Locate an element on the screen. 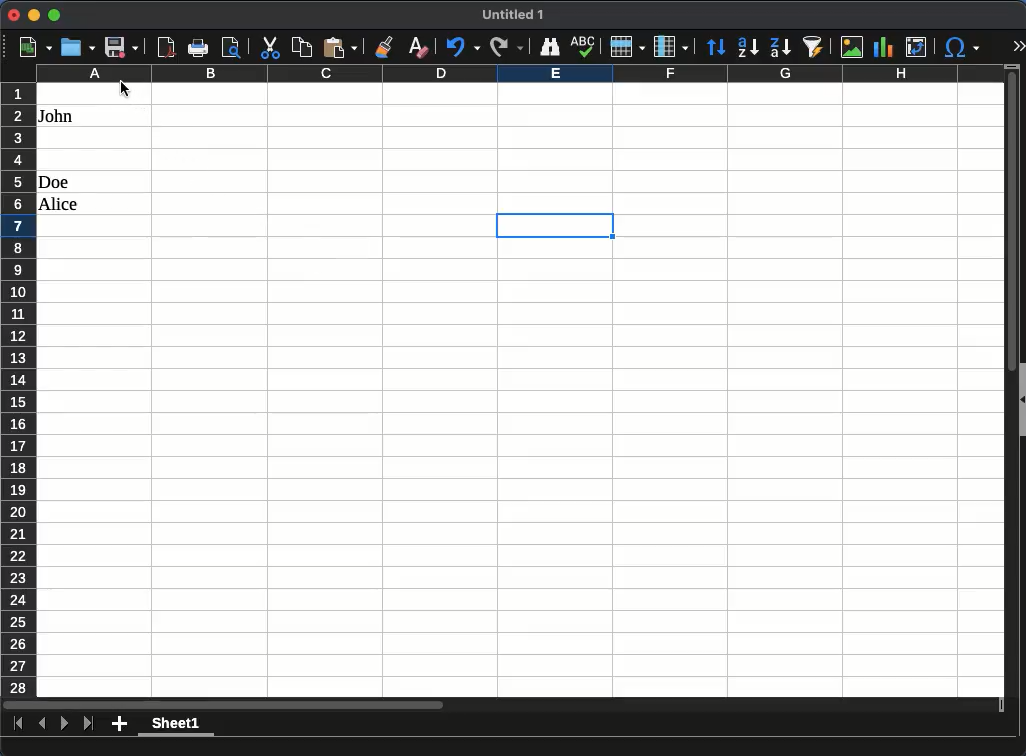  untitled 1 is located at coordinates (510, 15).